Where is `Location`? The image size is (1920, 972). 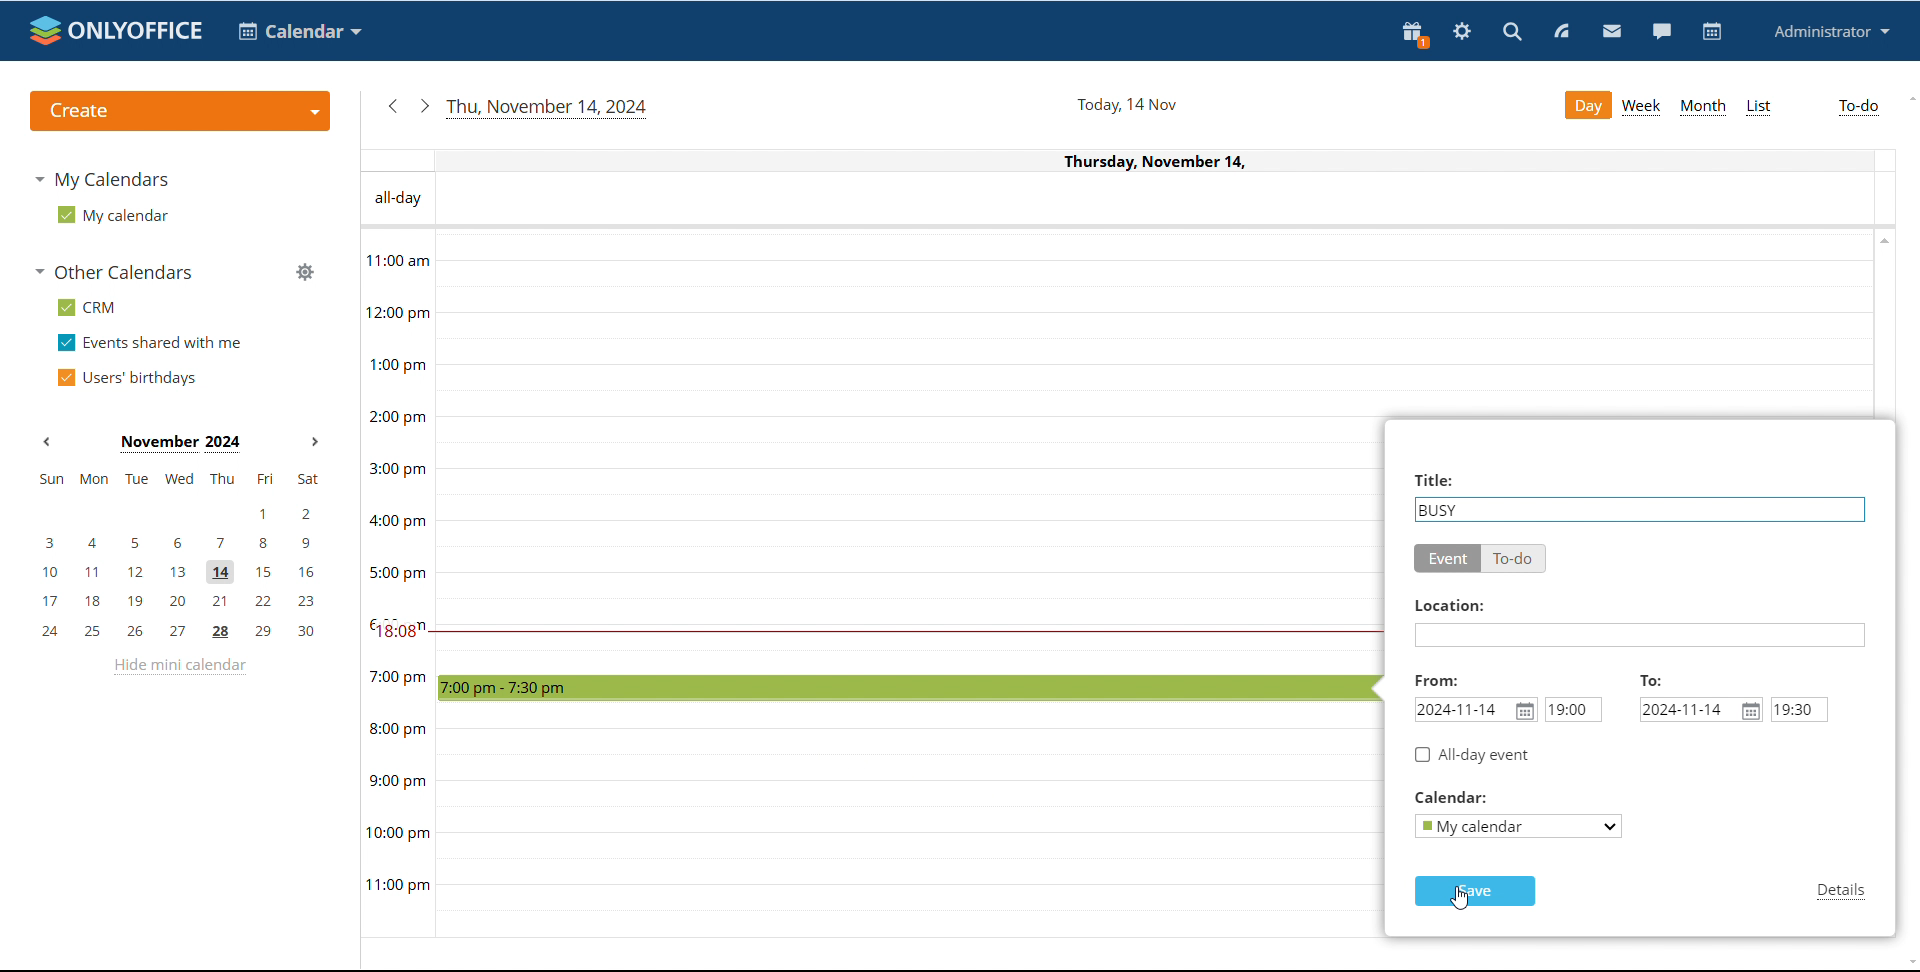 Location is located at coordinates (1449, 605).